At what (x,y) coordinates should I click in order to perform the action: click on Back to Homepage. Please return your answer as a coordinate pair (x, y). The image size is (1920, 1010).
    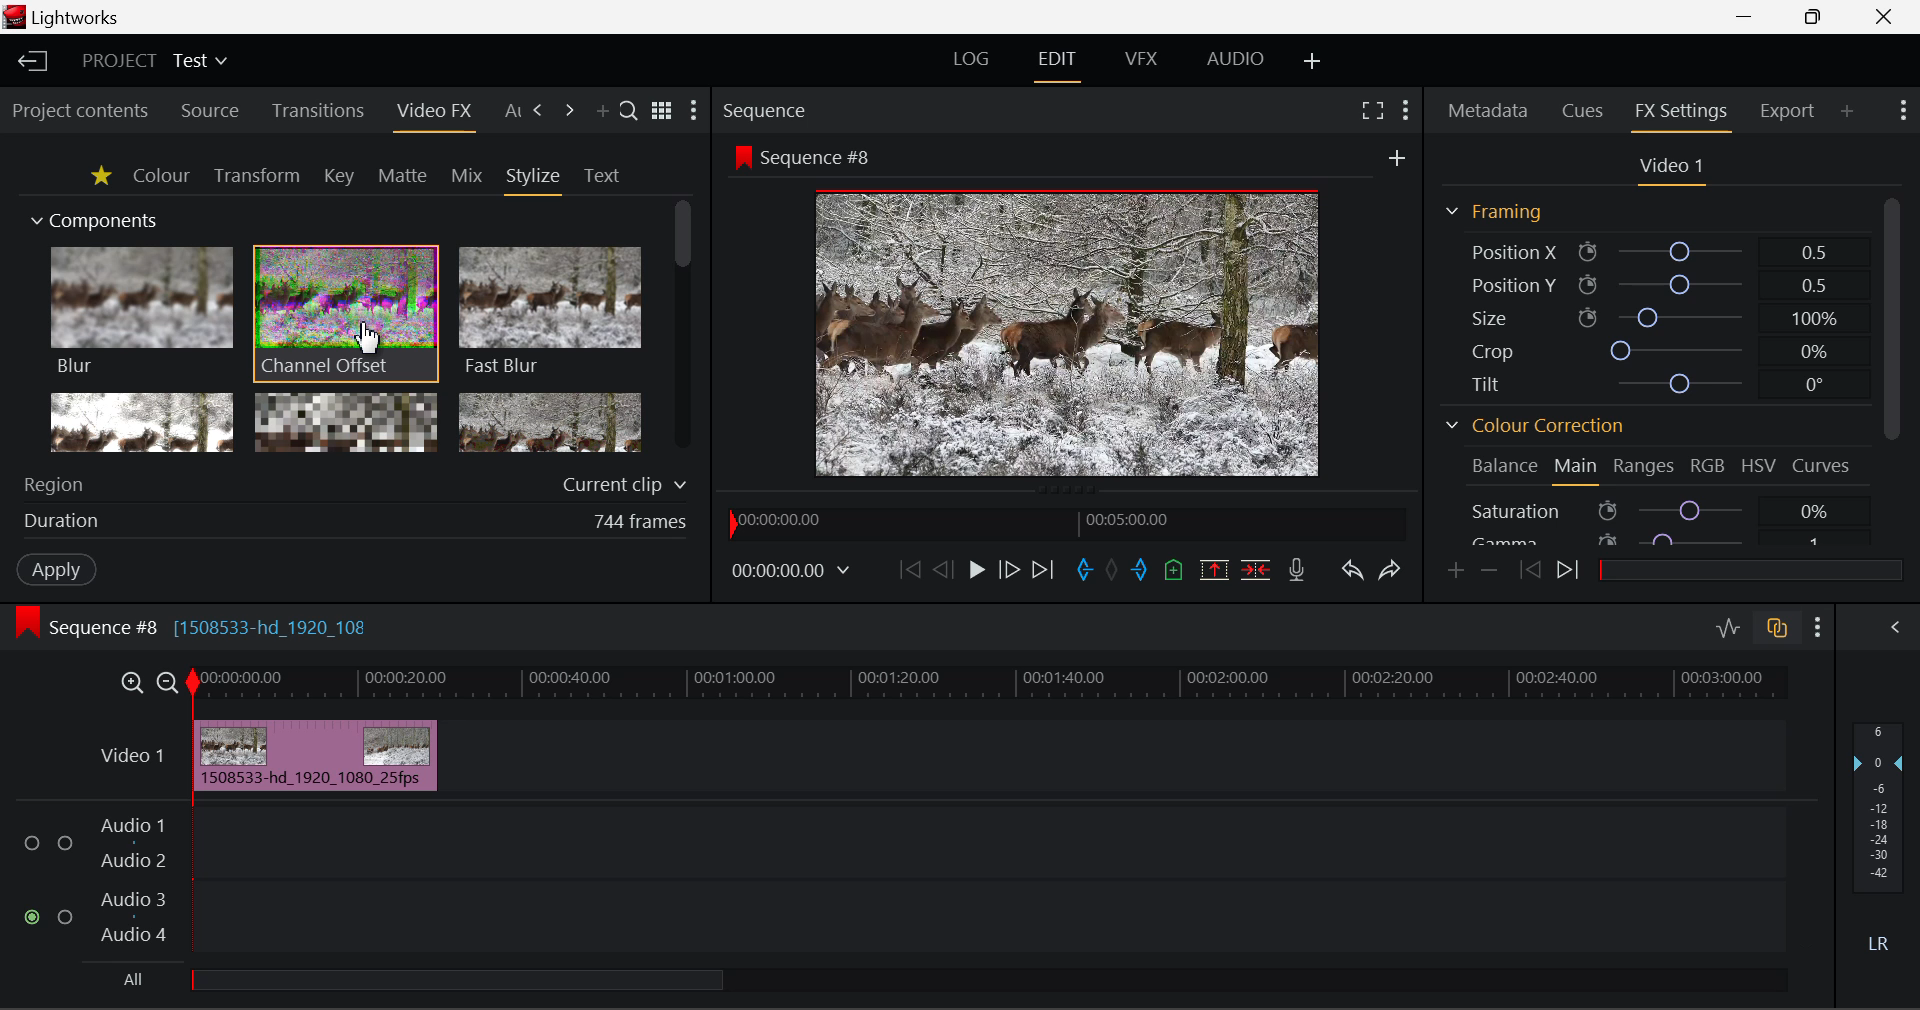
    Looking at the image, I should click on (31, 62).